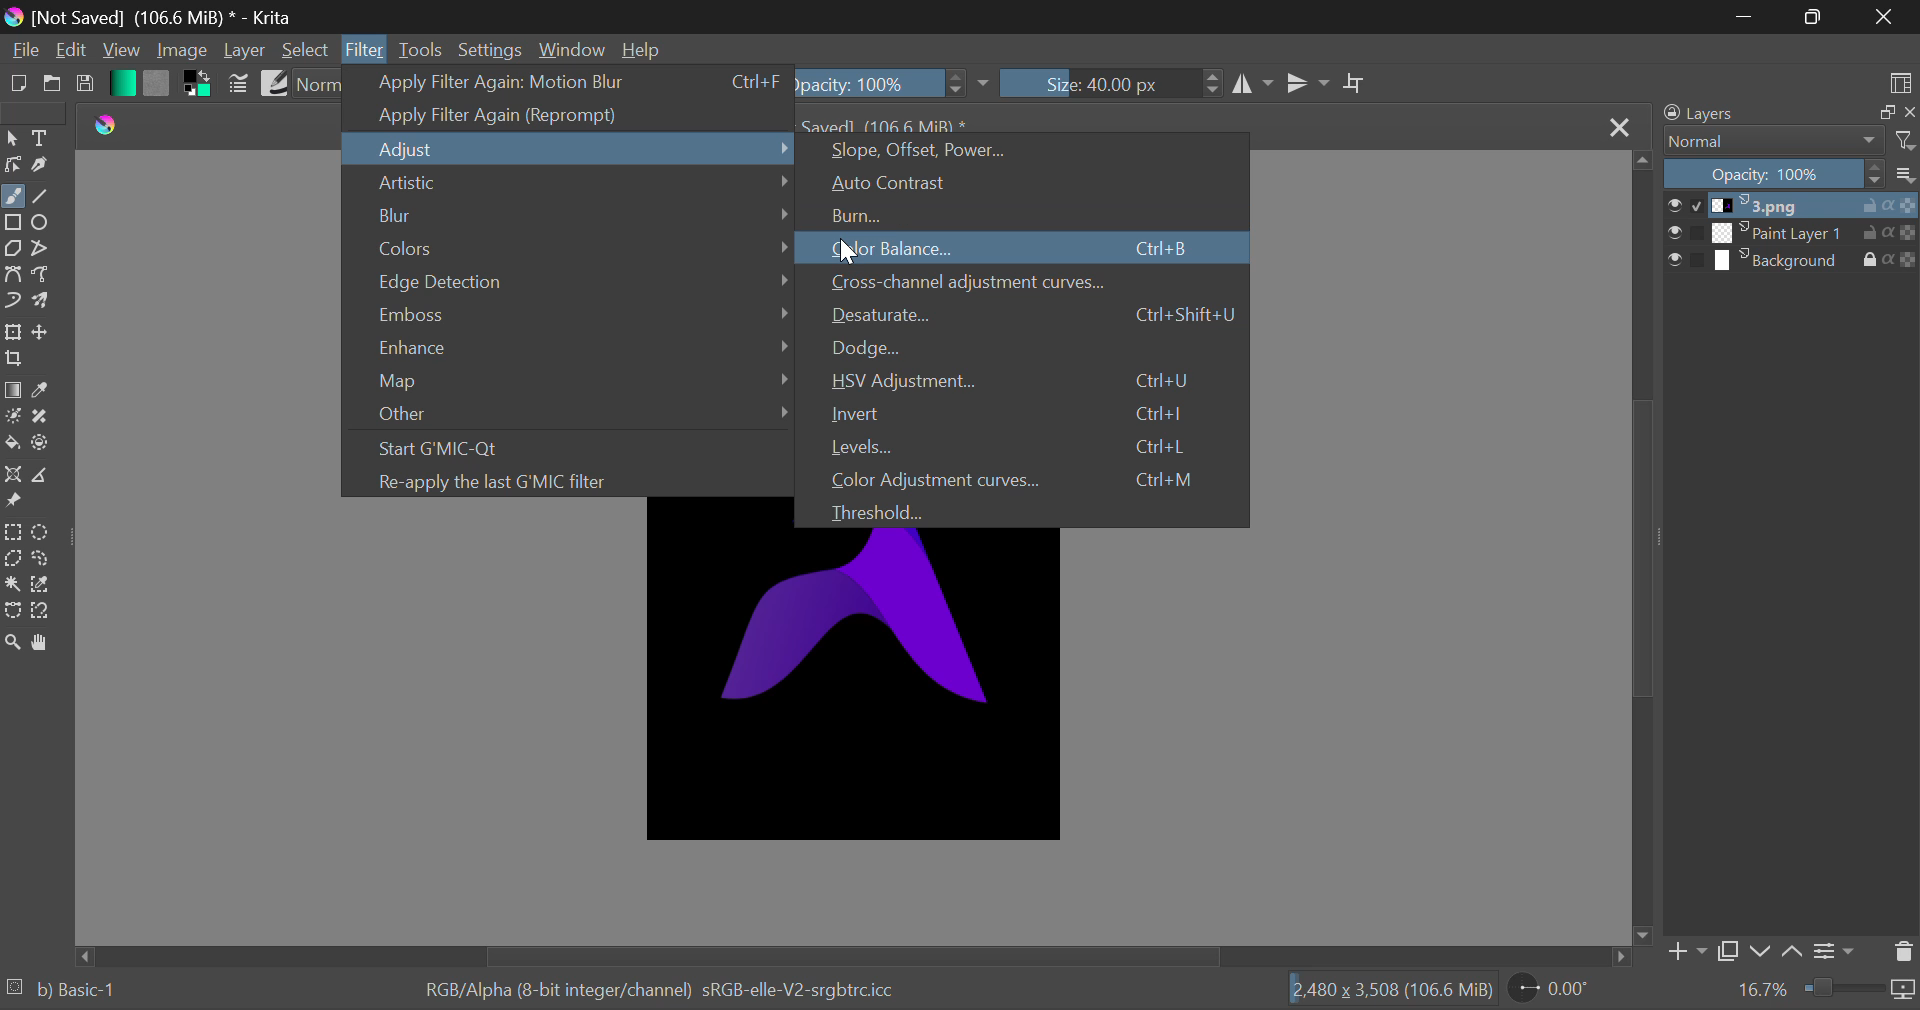 Image resolution: width=1920 pixels, height=1010 pixels. Describe the element at coordinates (1746, 17) in the screenshot. I see `Restore Down` at that location.